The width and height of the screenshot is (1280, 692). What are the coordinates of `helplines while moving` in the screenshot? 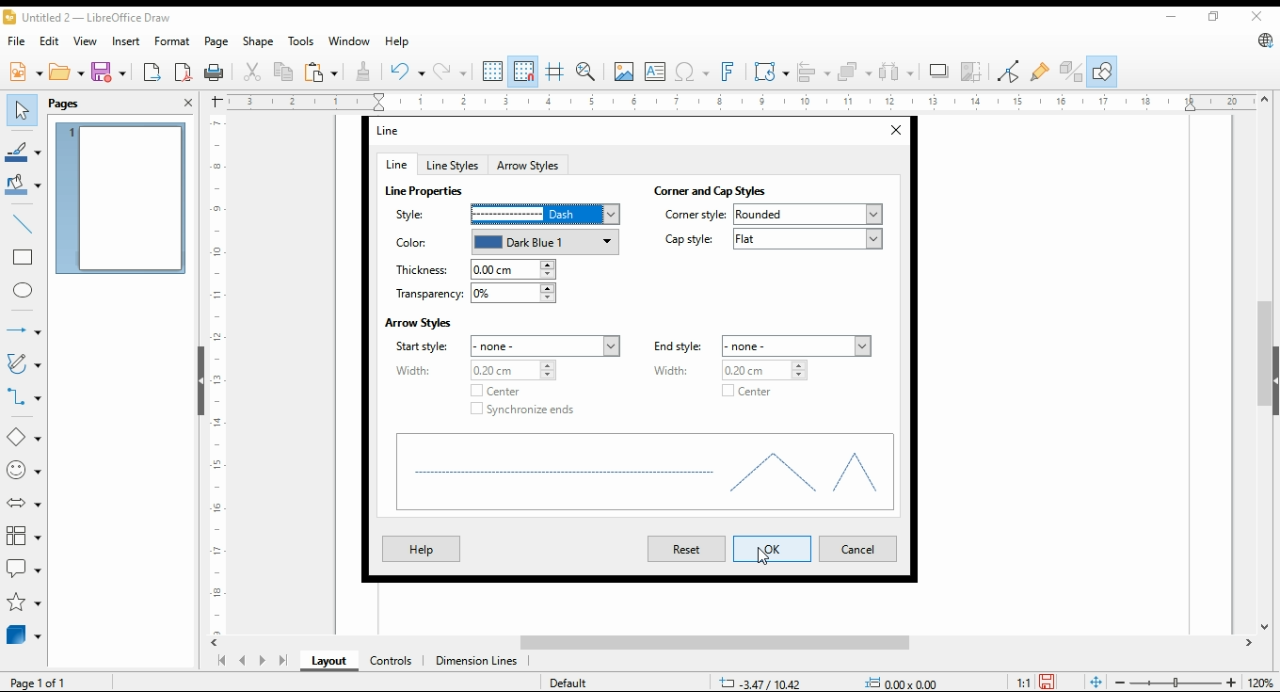 It's located at (557, 71).